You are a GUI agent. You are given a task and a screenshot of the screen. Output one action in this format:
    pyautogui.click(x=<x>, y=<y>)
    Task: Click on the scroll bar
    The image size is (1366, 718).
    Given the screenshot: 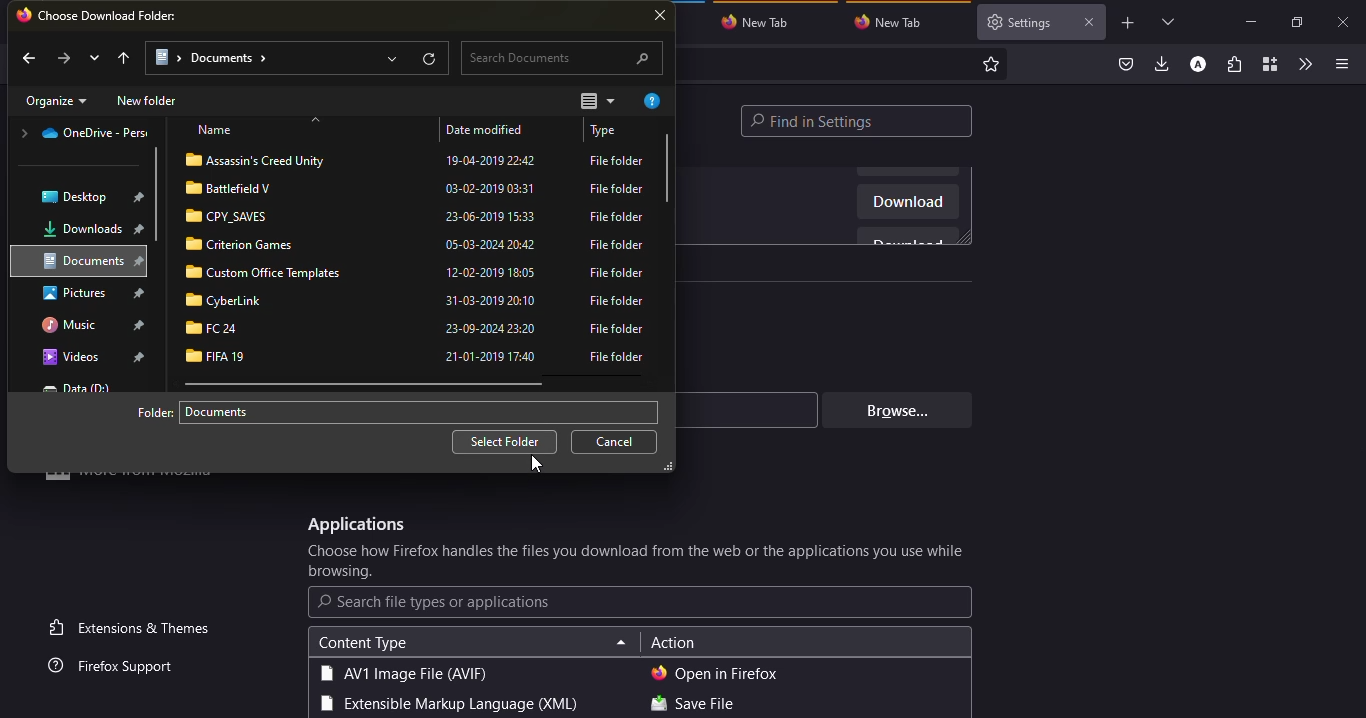 What is the action you would take?
    pyautogui.click(x=376, y=384)
    